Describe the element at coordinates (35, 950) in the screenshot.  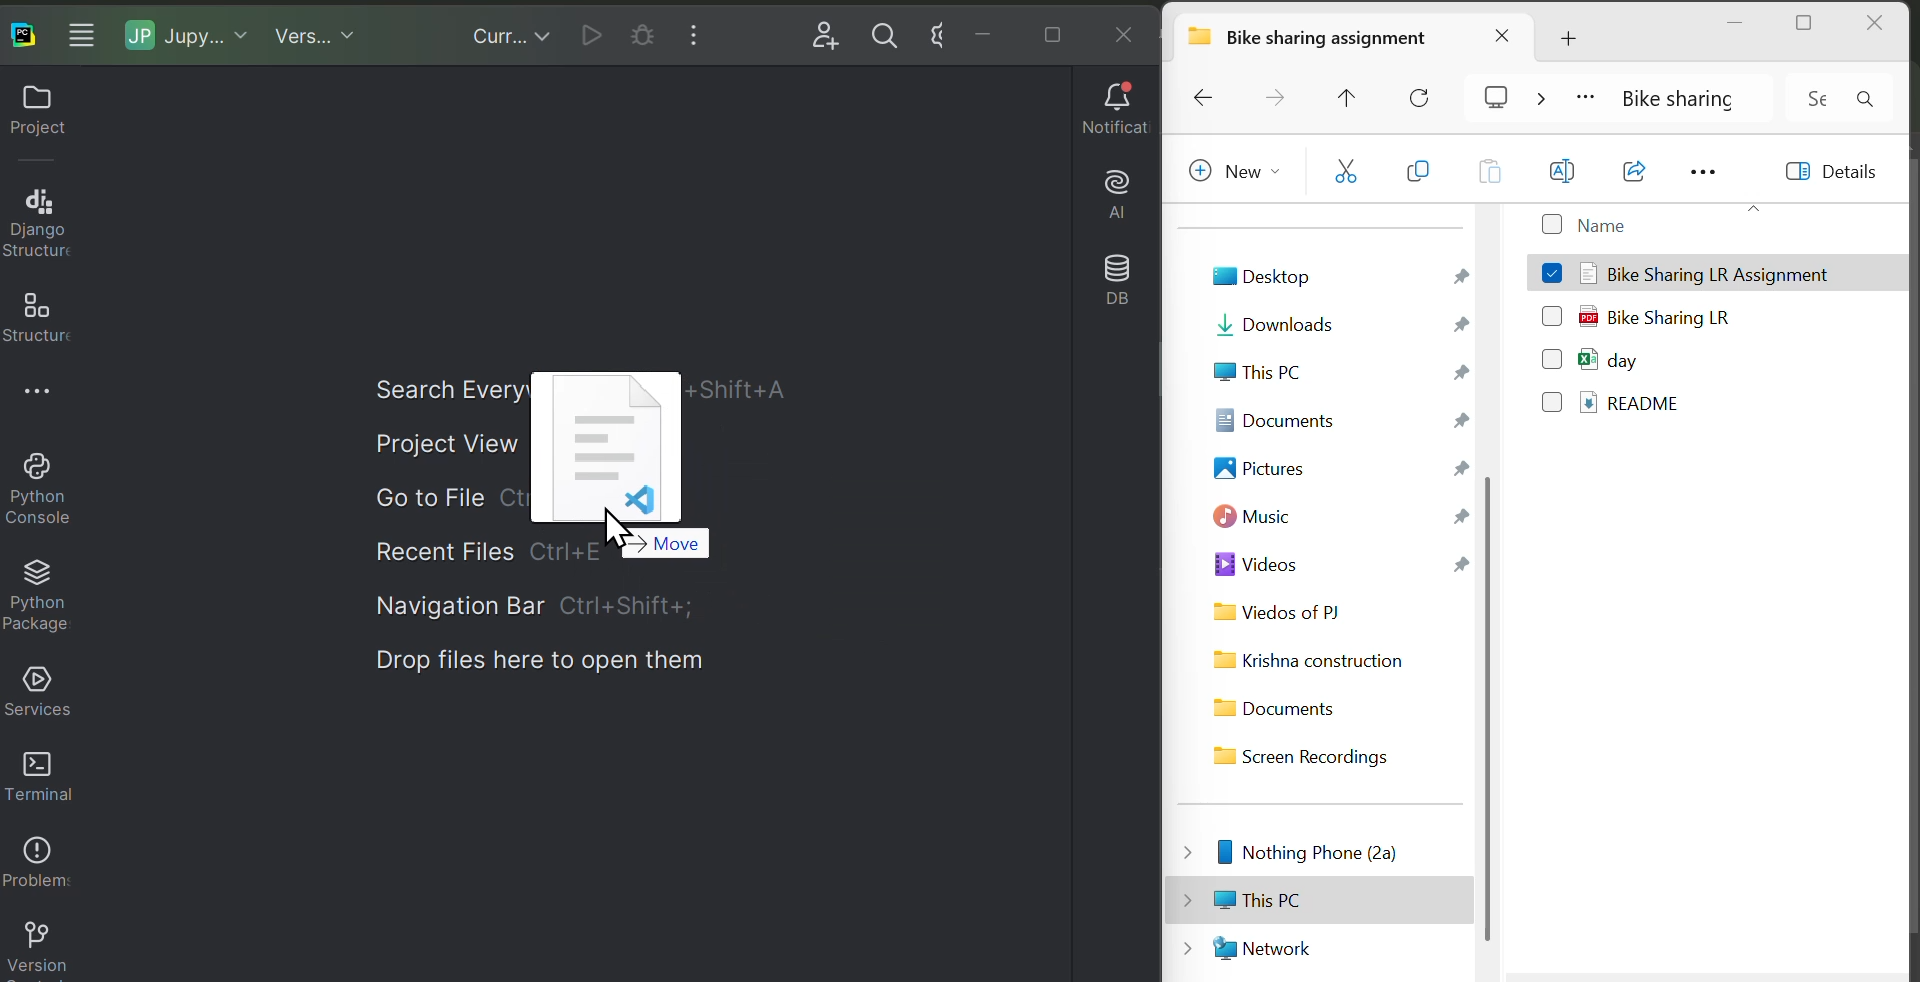
I see `Version control` at that location.